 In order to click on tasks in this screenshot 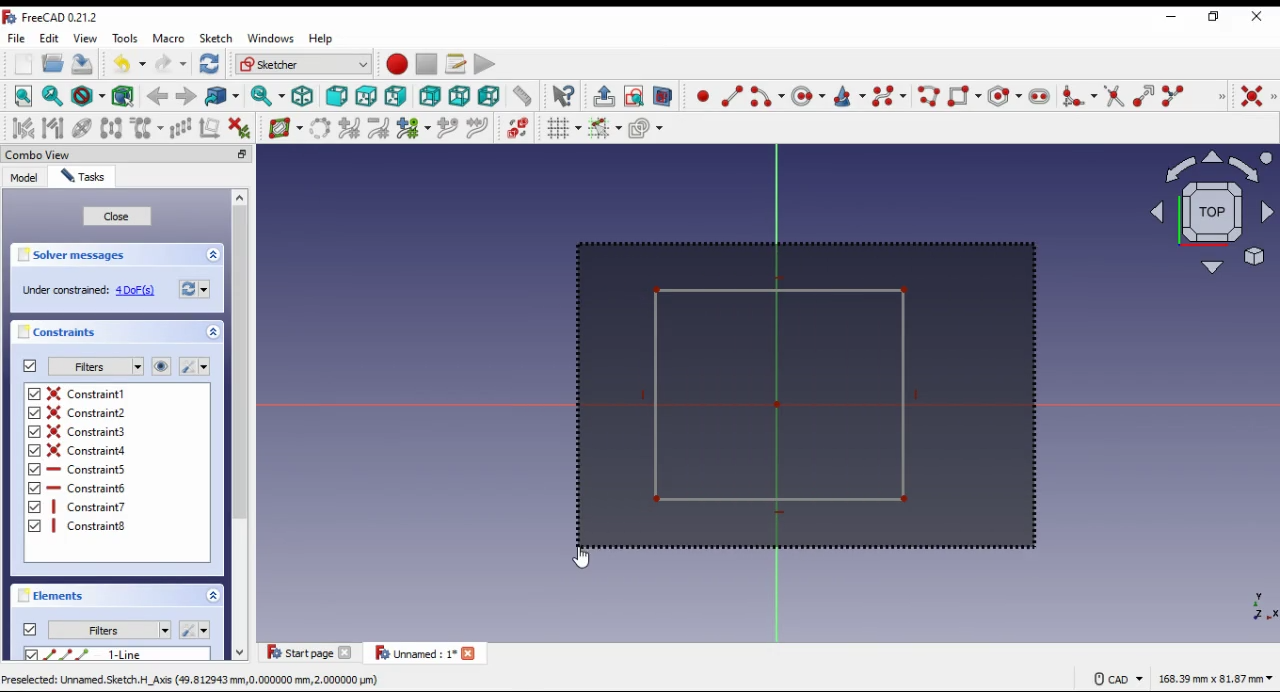, I will do `click(84, 176)`.